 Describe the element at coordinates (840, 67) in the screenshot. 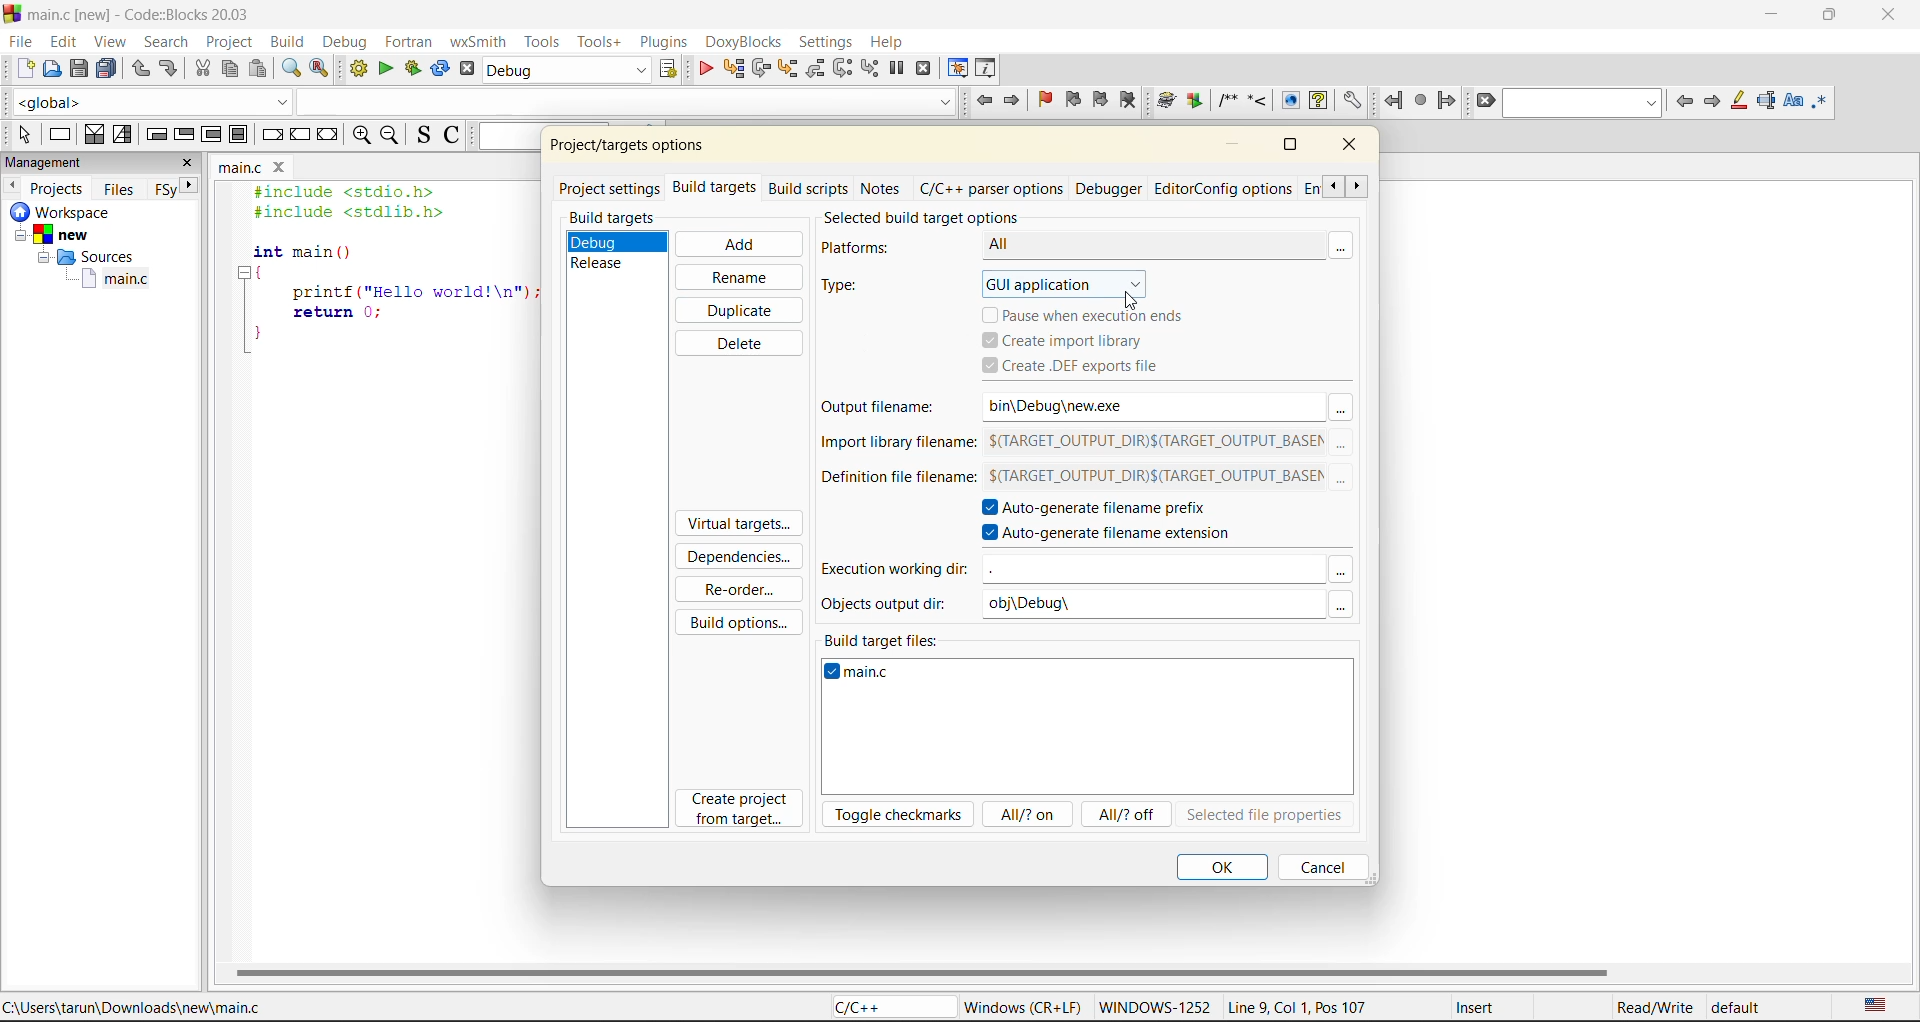

I see `next instruction` at that location.